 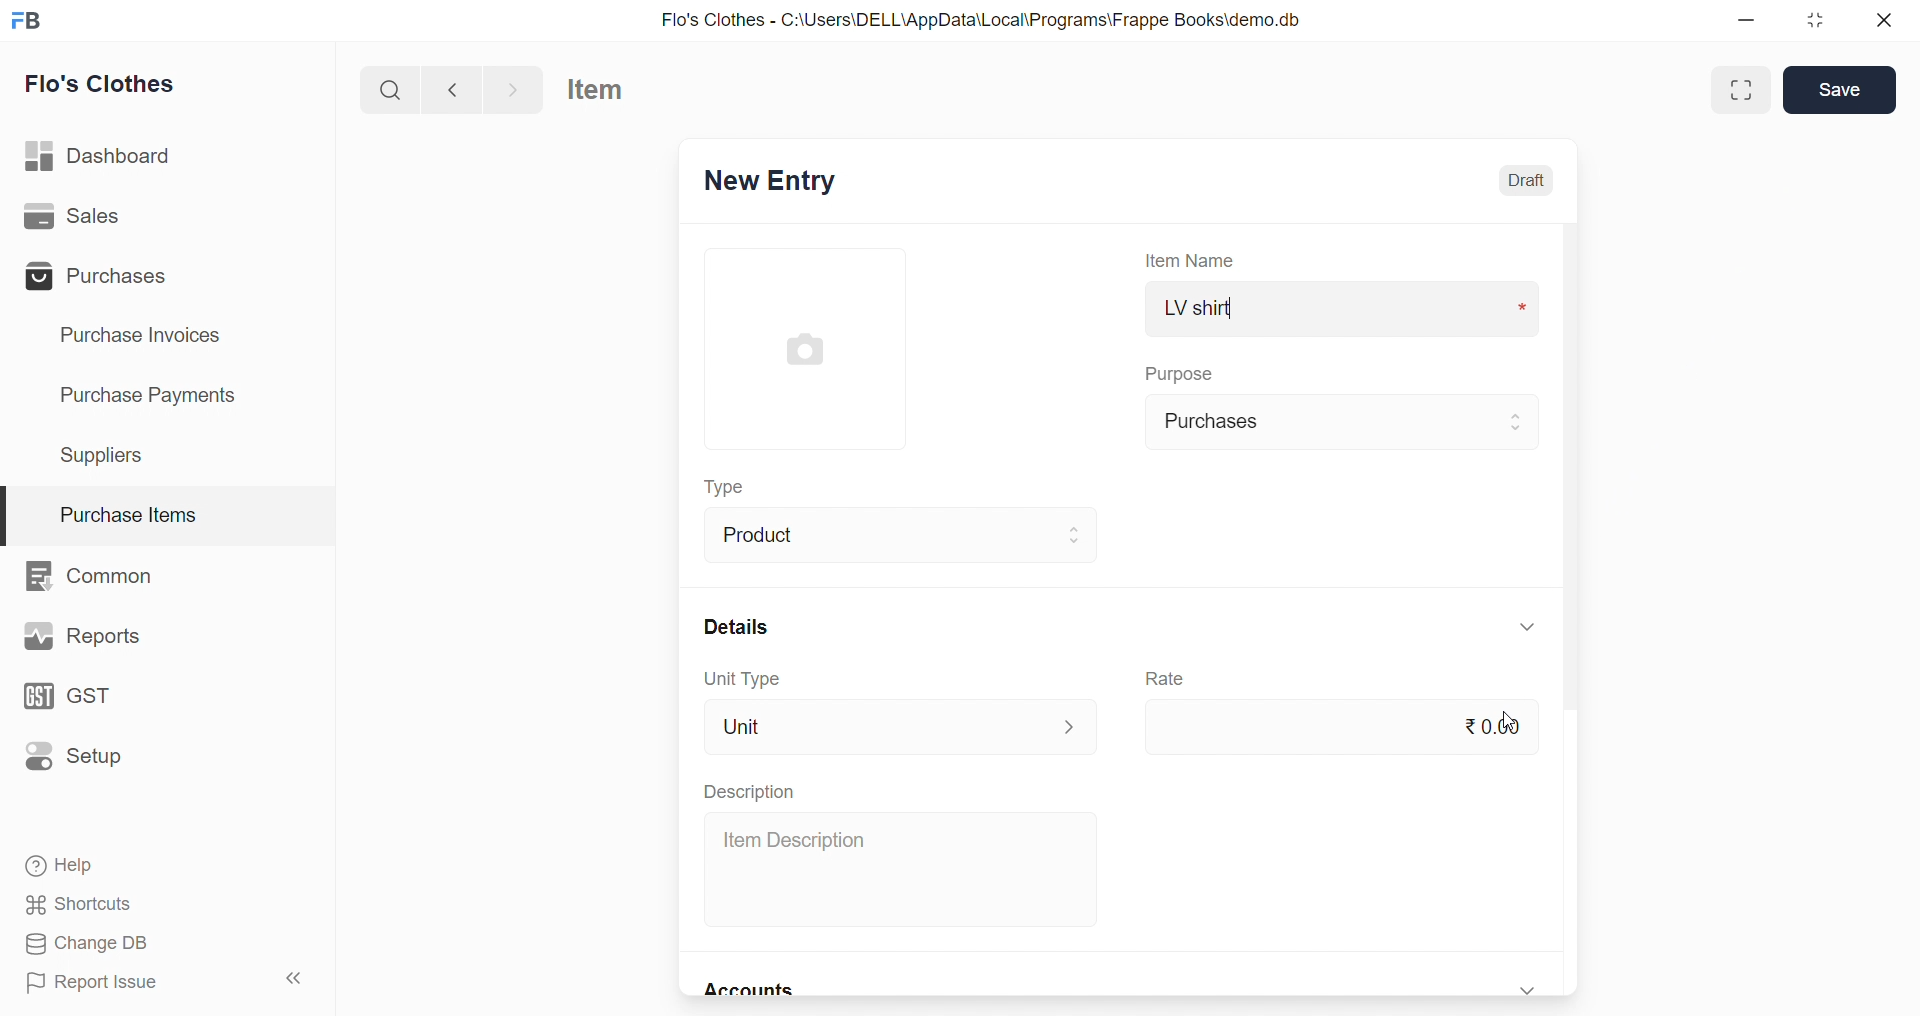 I want to click on Maximize window, so click(x=1744, y=90).